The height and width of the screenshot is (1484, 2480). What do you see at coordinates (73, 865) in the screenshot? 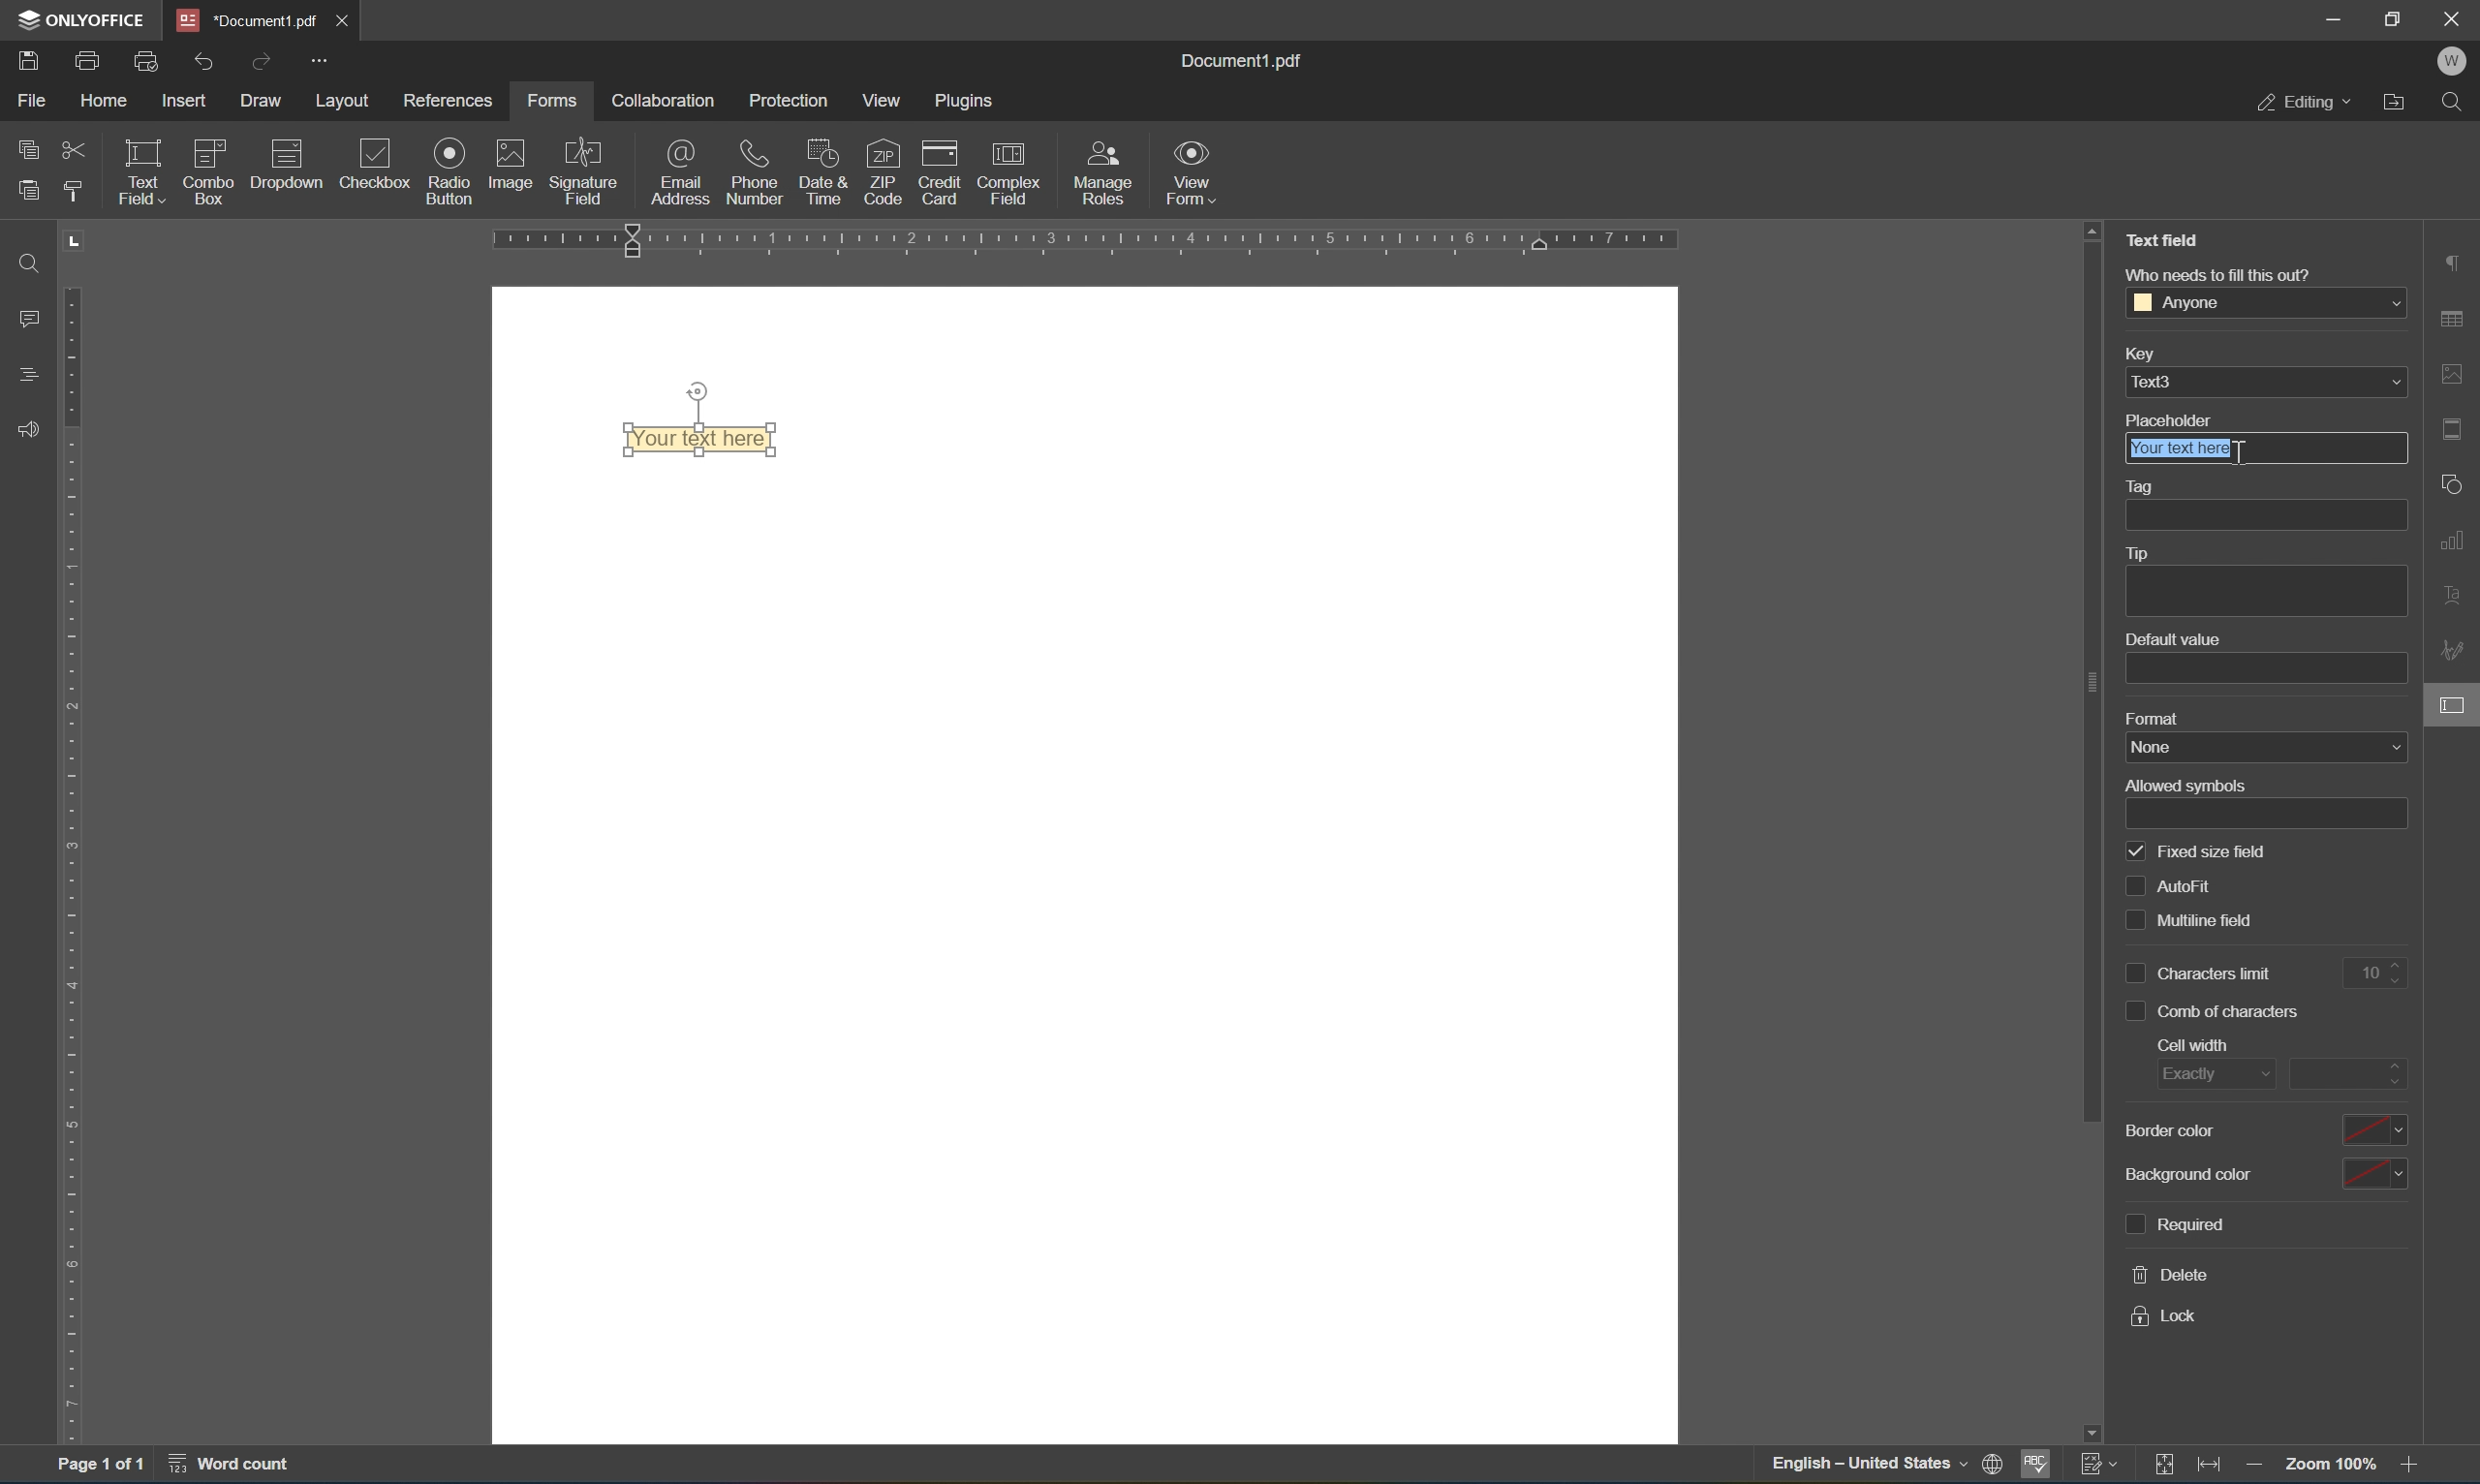
I see `ruler` at bounding box center [73, 865].